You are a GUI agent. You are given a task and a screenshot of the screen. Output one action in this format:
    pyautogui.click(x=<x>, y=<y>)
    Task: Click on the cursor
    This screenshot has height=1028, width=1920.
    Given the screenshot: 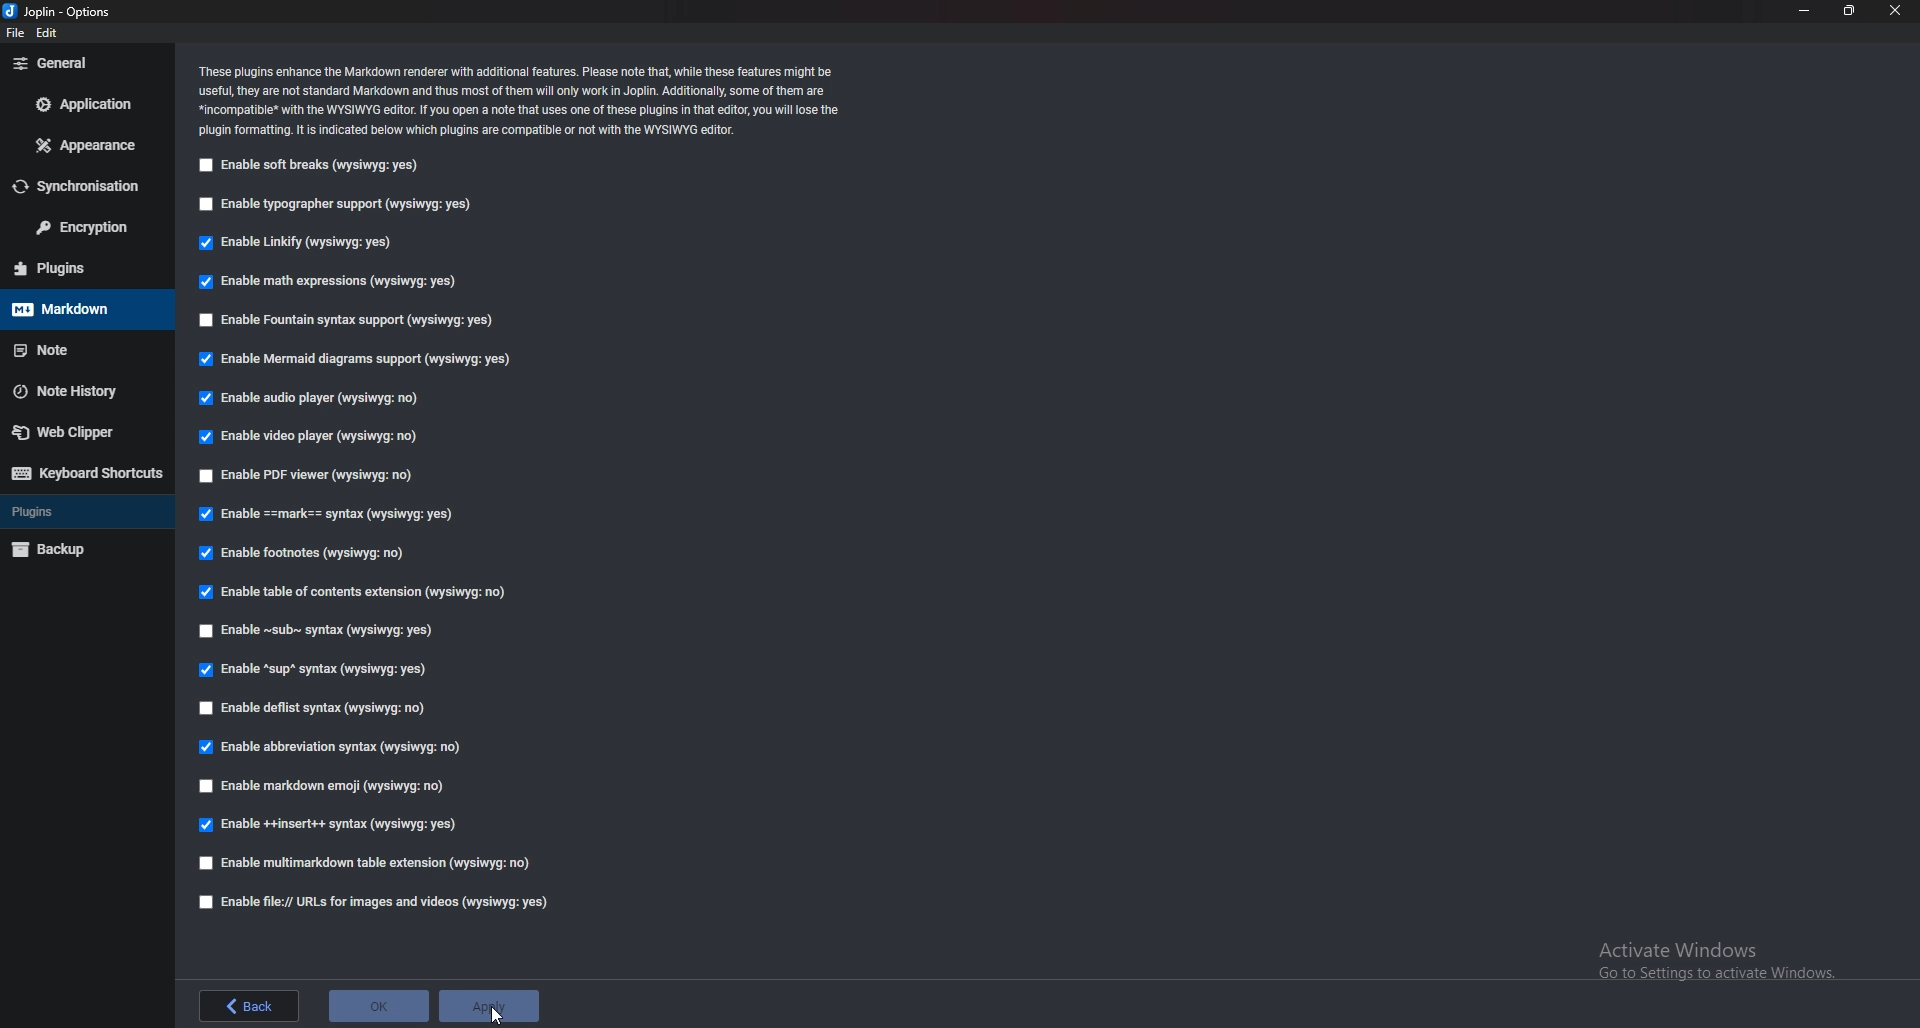 What is the action you would take?
    pyautogui.click(x=500, y=1010)
    